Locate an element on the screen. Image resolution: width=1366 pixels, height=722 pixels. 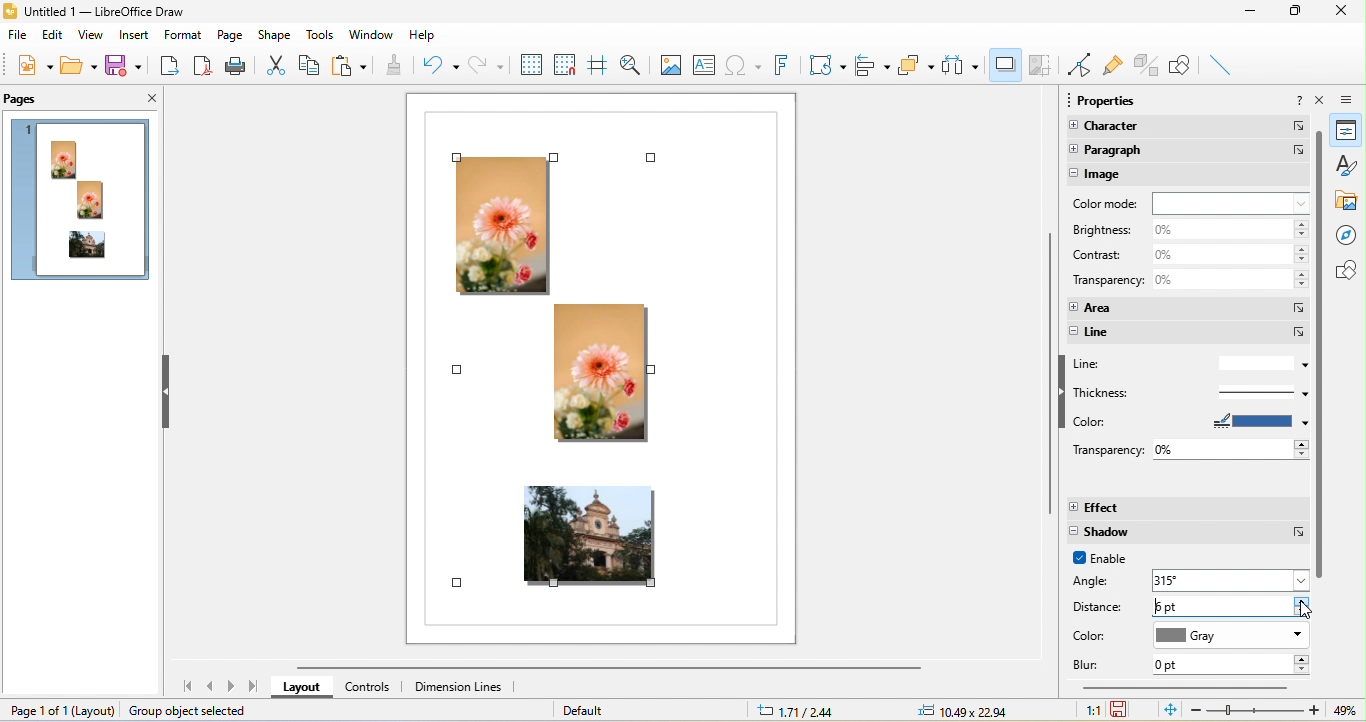
contrast 0% is located at coordinates (1187, 255).